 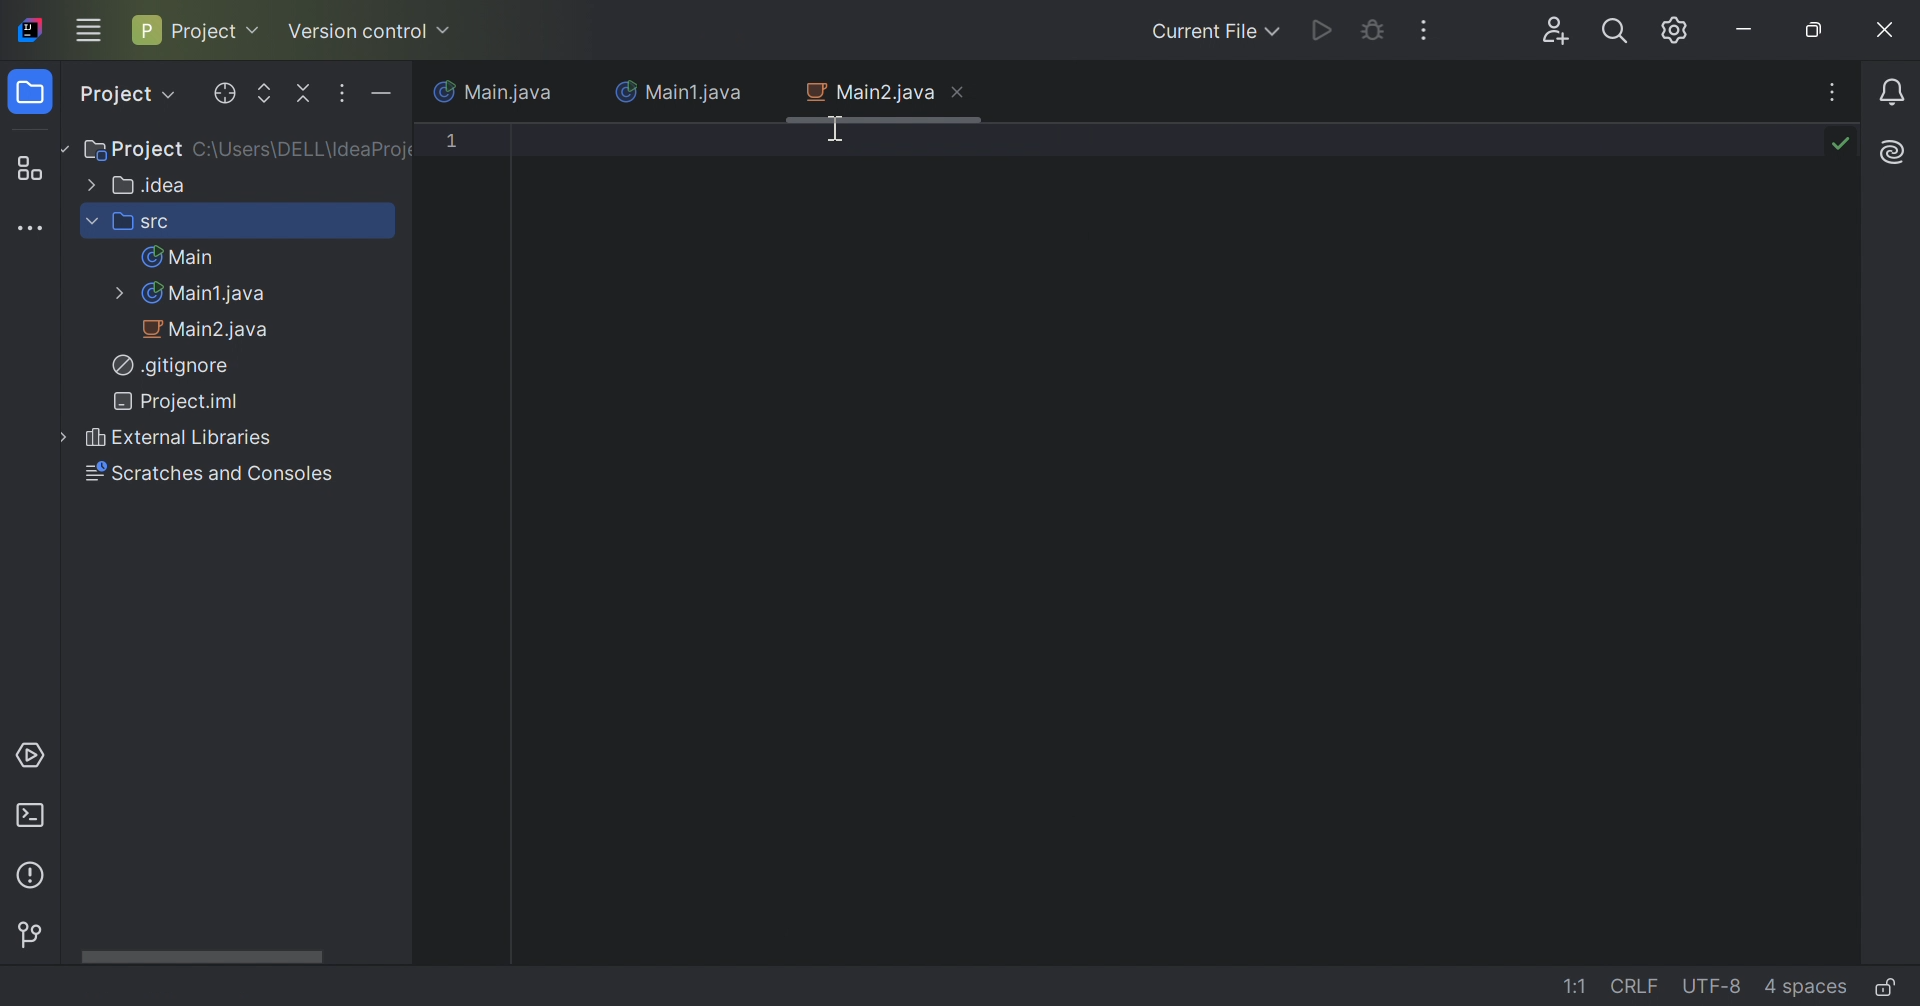 What do you see at coordinates (137, 185) in the screenshot?
I see `.idea` at bounding box center [137, 185].